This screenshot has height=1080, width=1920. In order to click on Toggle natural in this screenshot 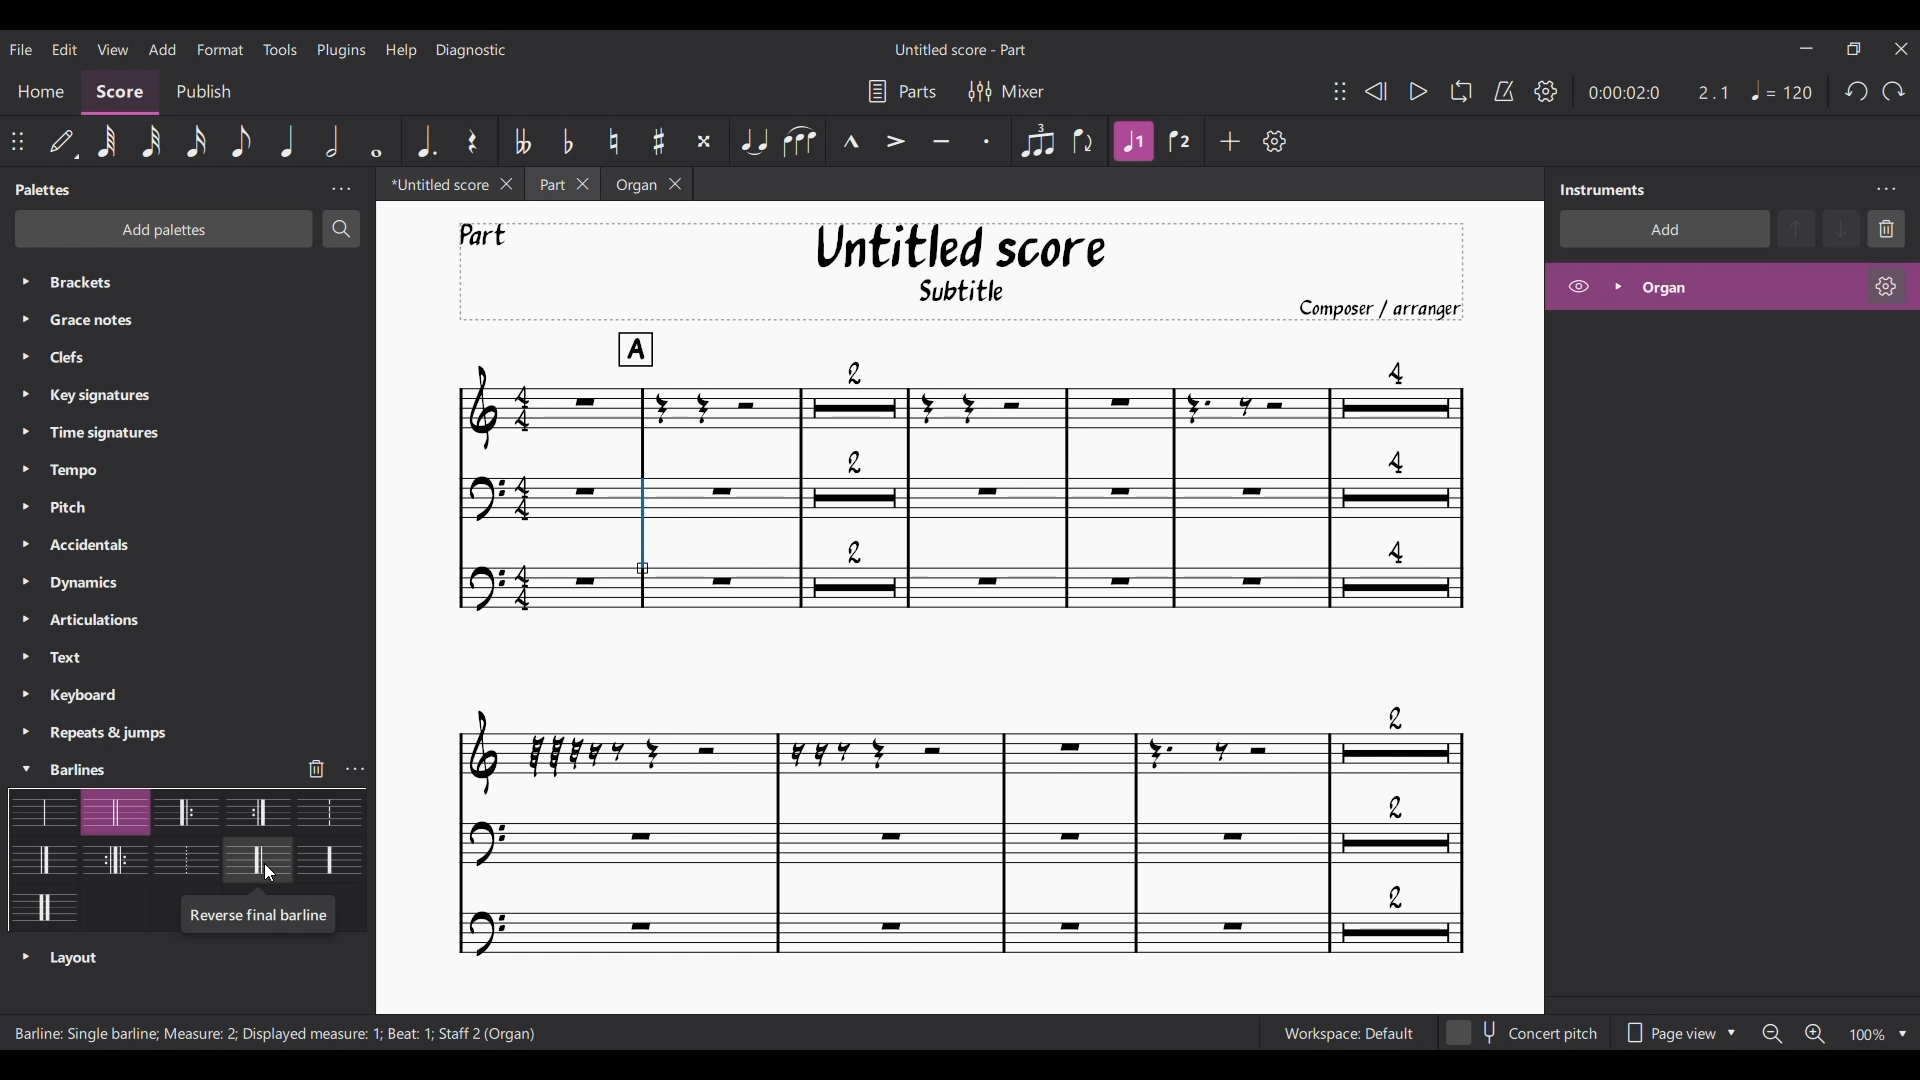, I will do `click(614, 140)`.